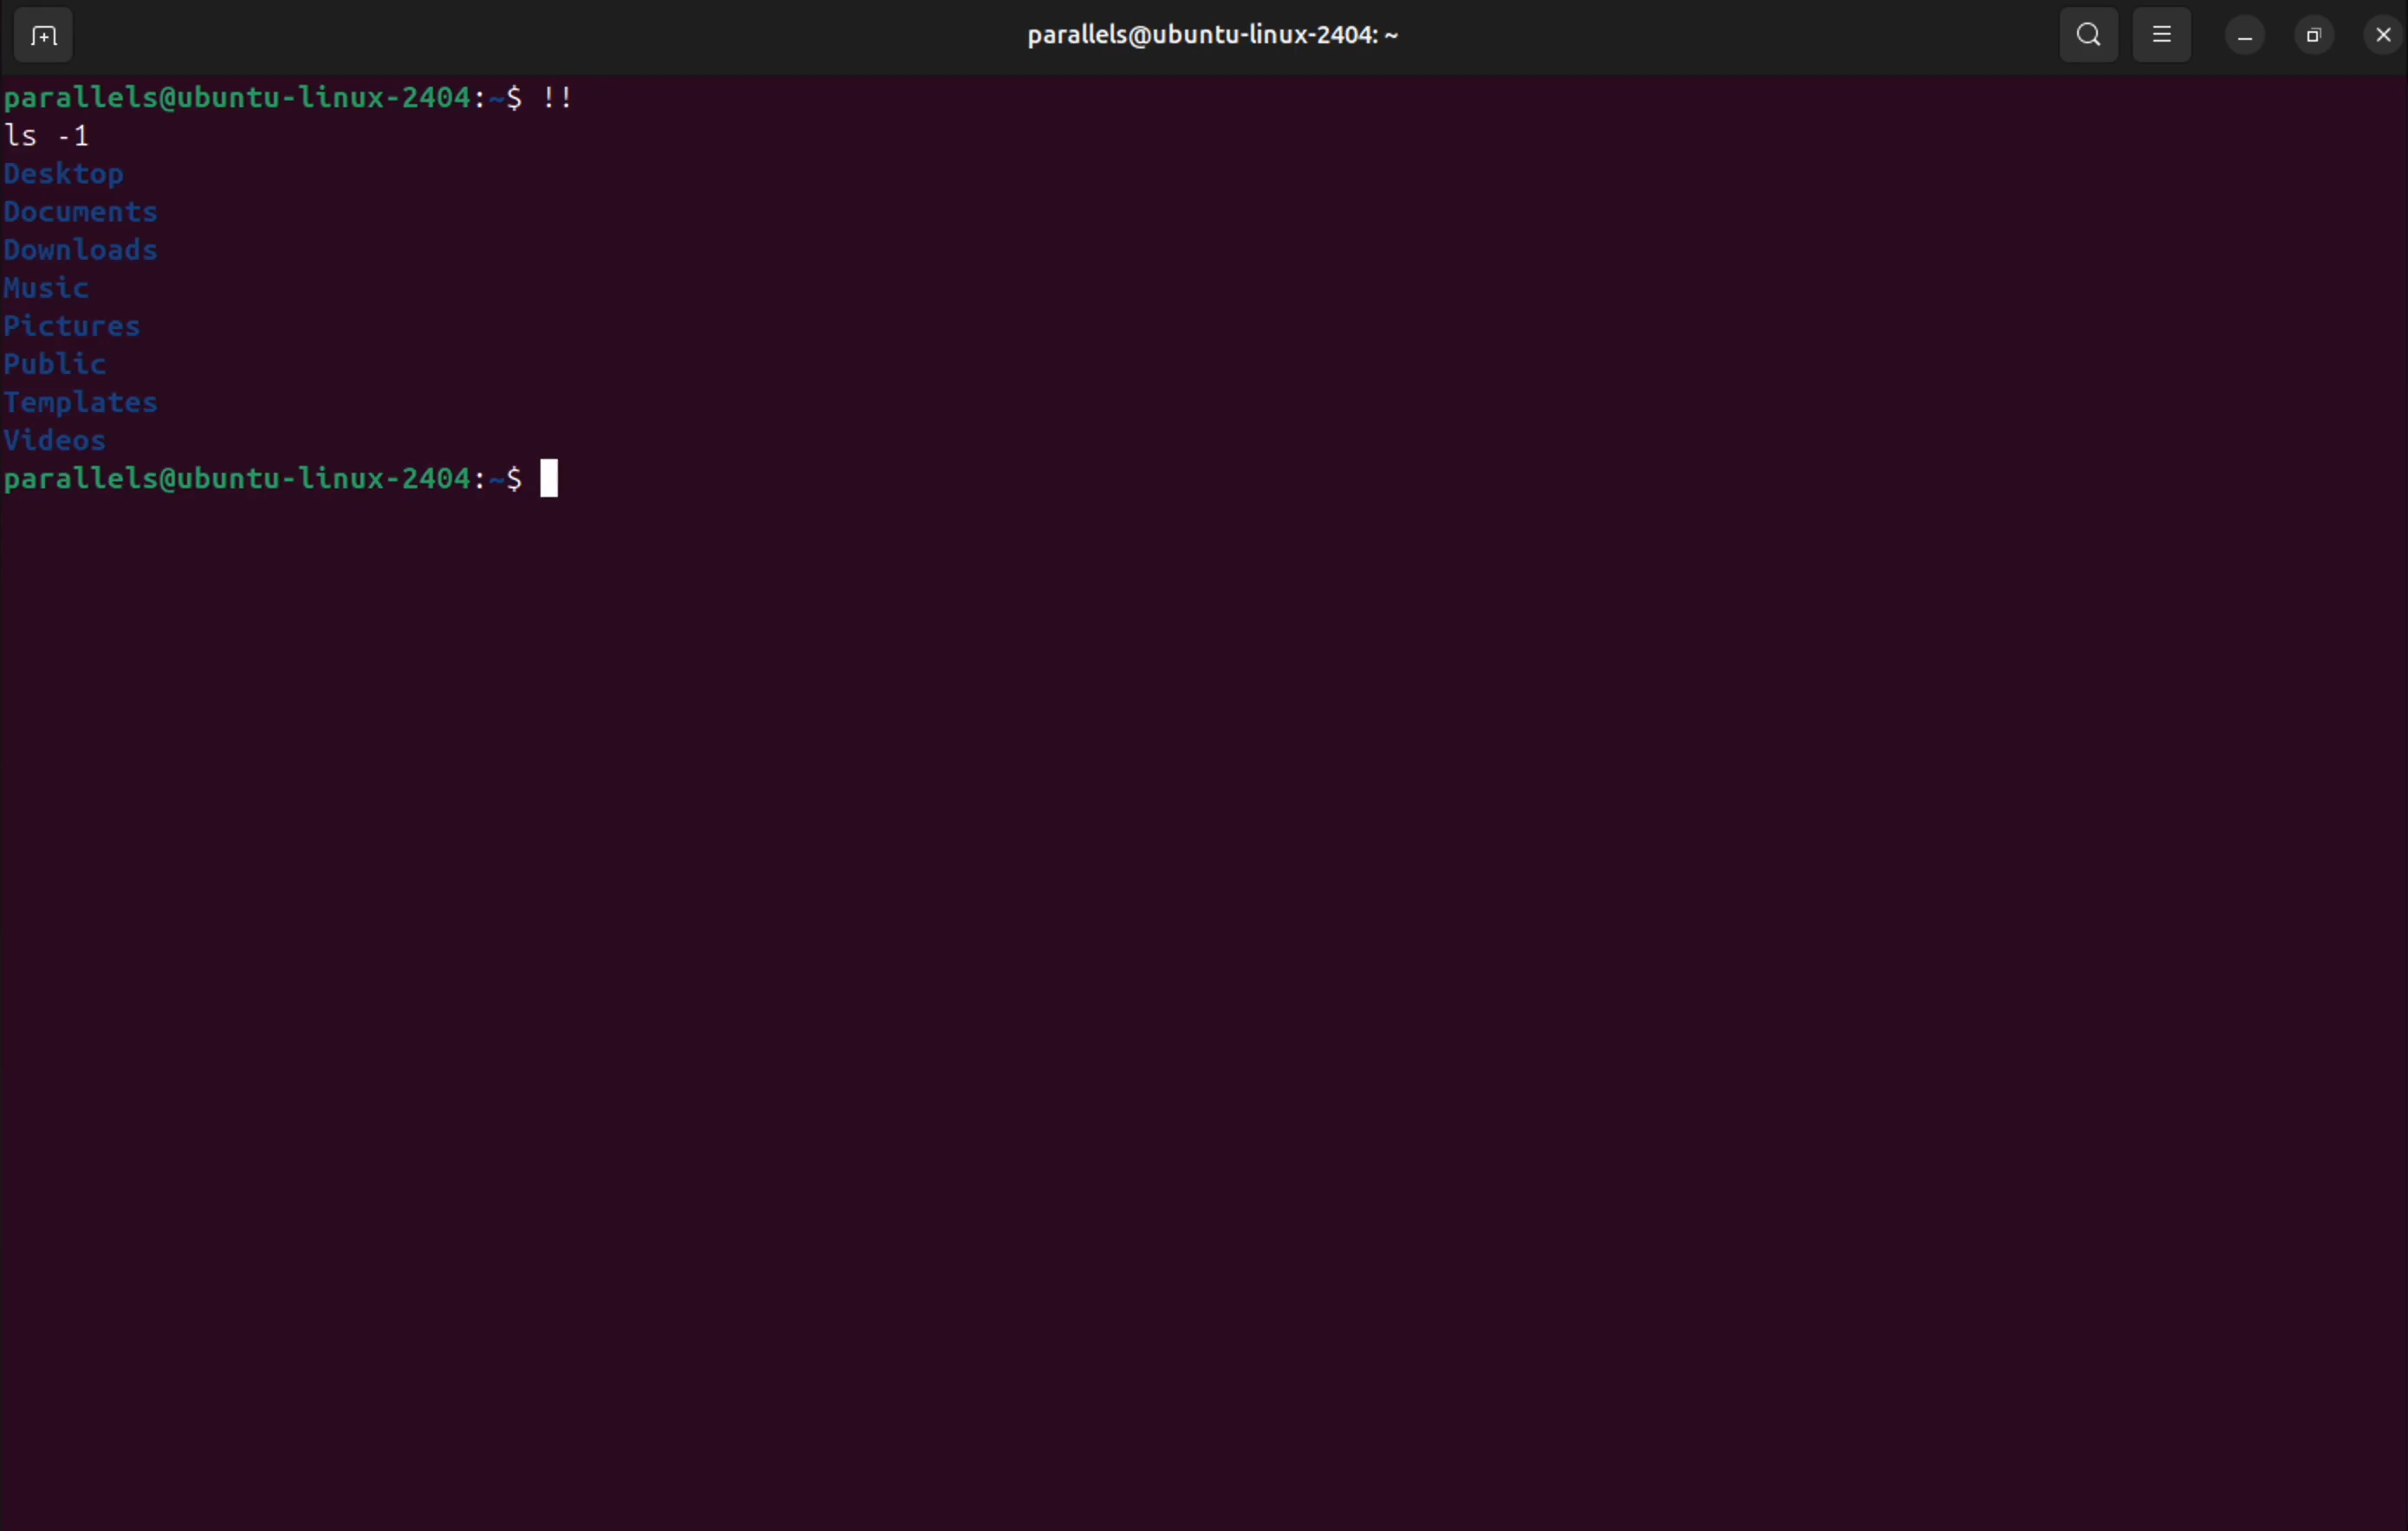  What do you see at coordinates (2247, 37) in the screenshot?
I see `minimize` at bounding box center [2247, 37].